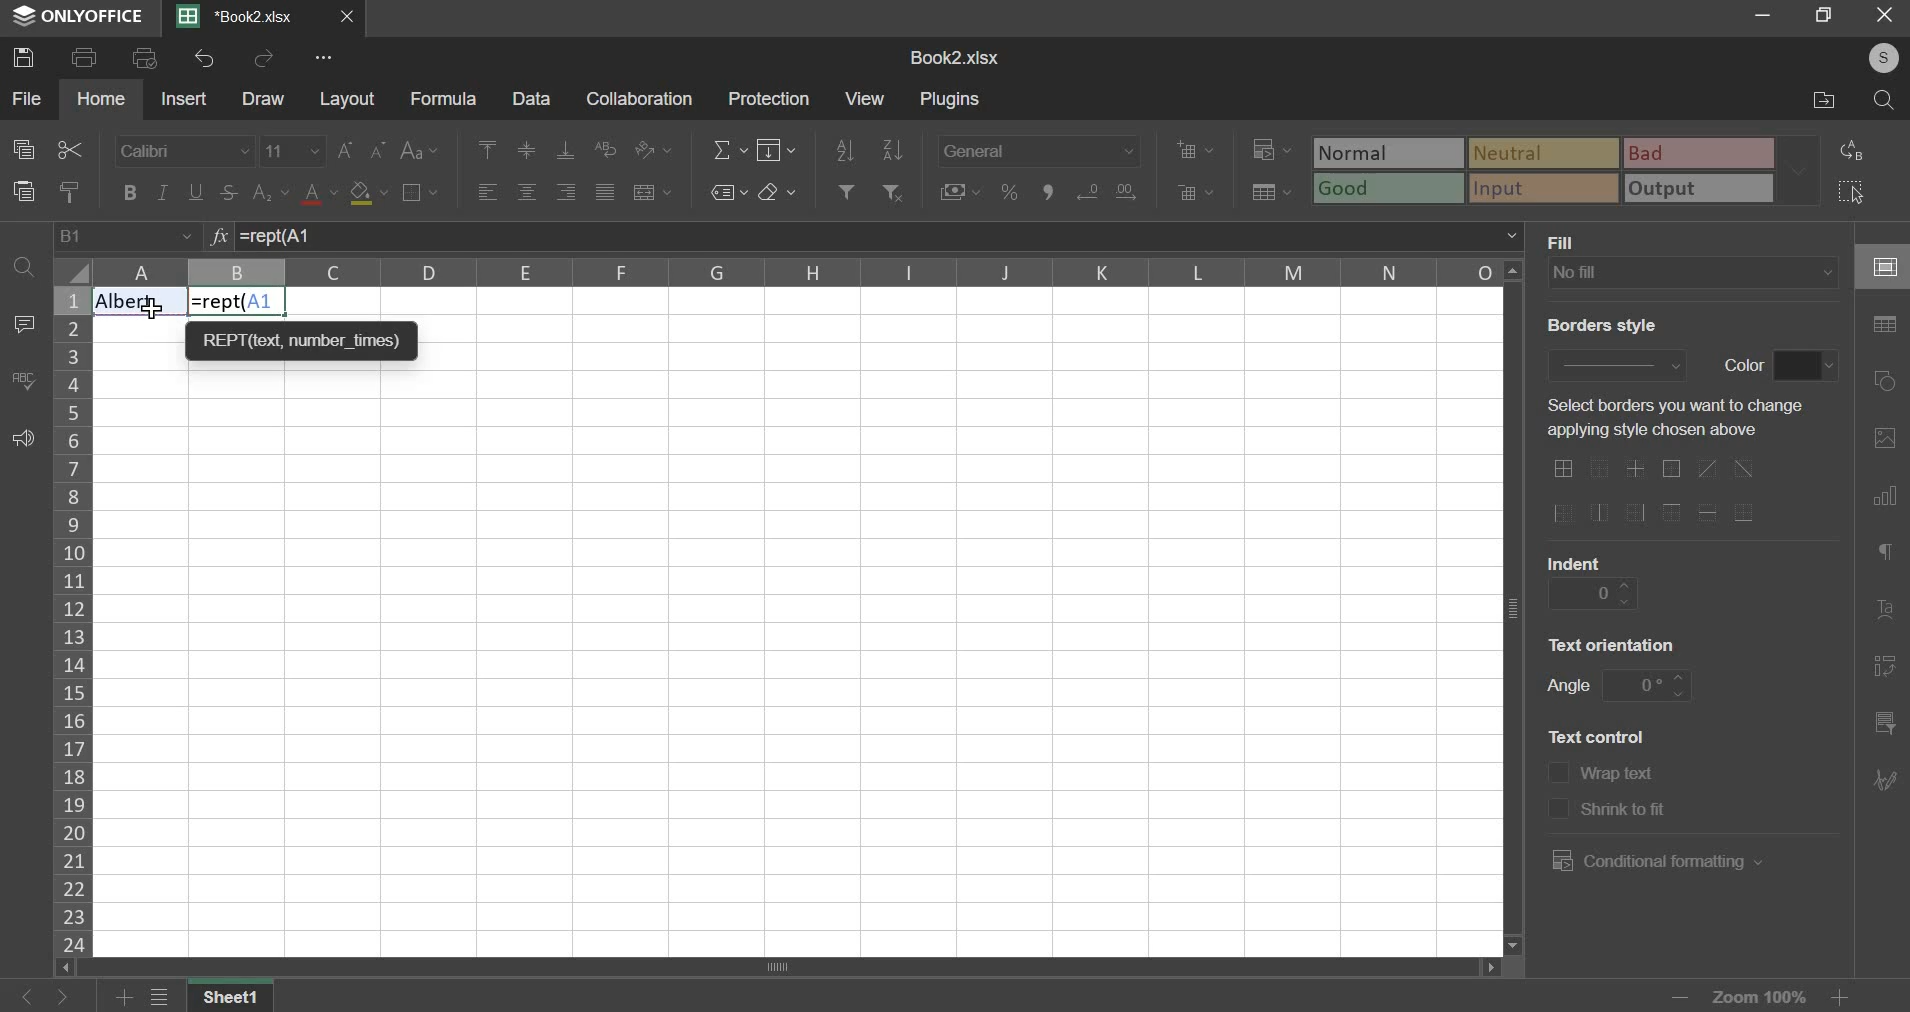  I want to click on =rept(A1, so click(882, 238).